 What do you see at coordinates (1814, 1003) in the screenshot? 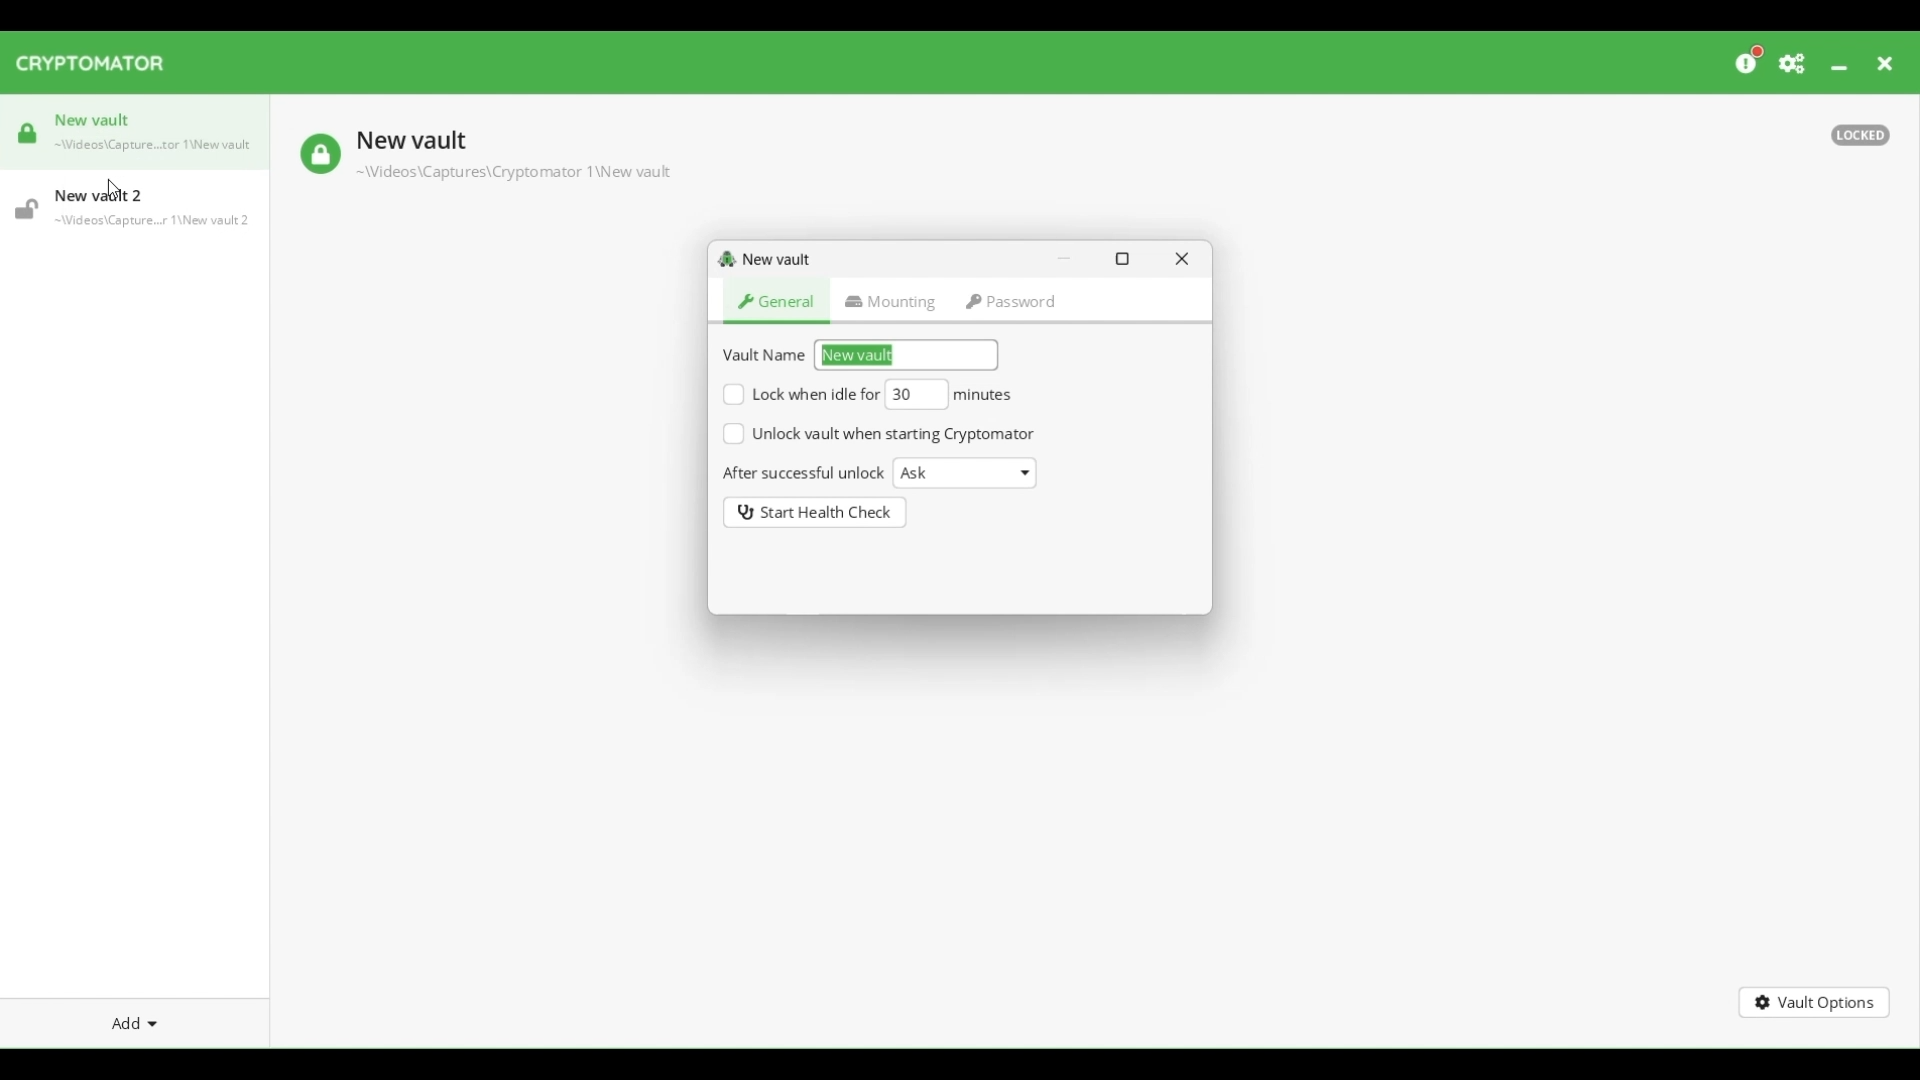
I see `Vault options` at bounding box center [1814, 1003].